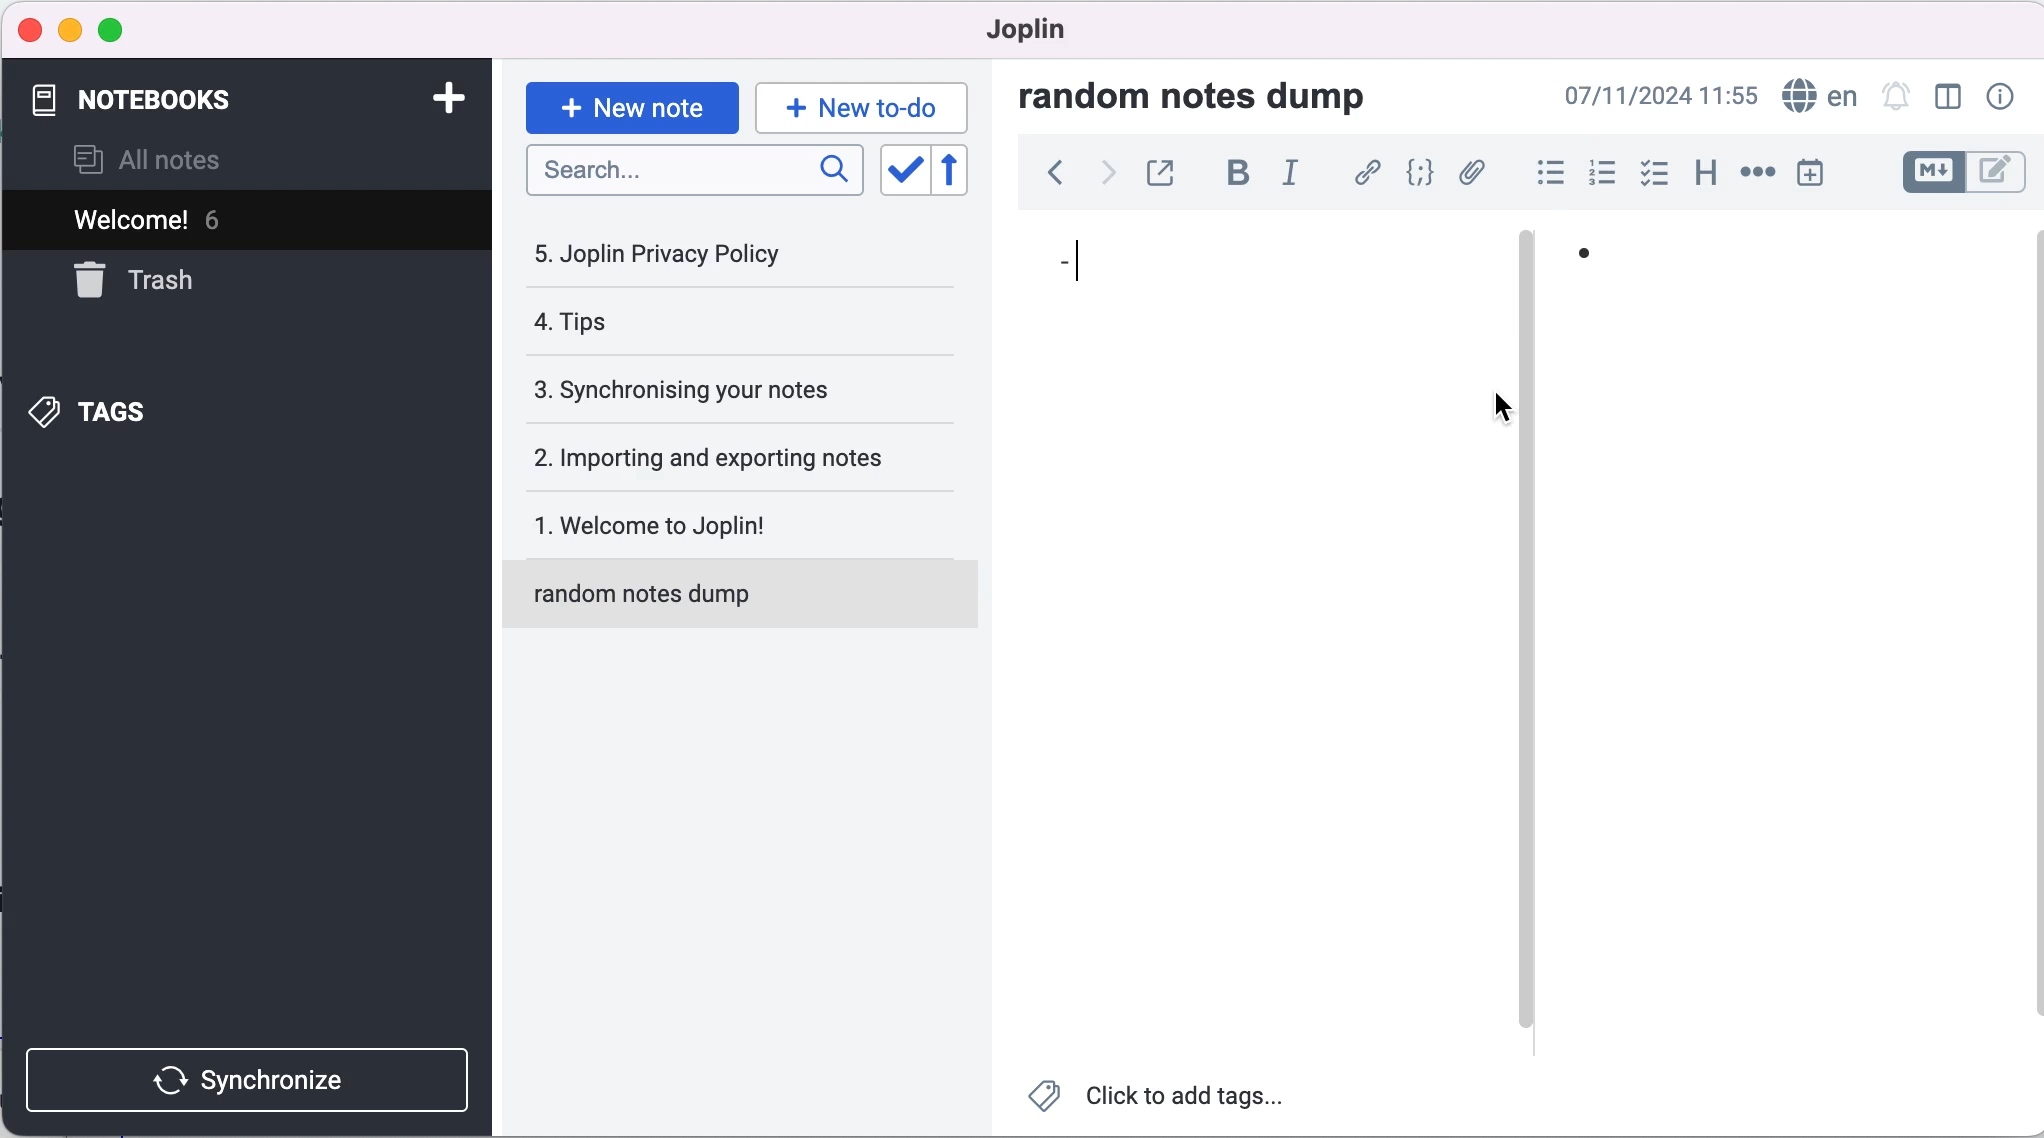  I want to click on bold, so click(1232, 177).